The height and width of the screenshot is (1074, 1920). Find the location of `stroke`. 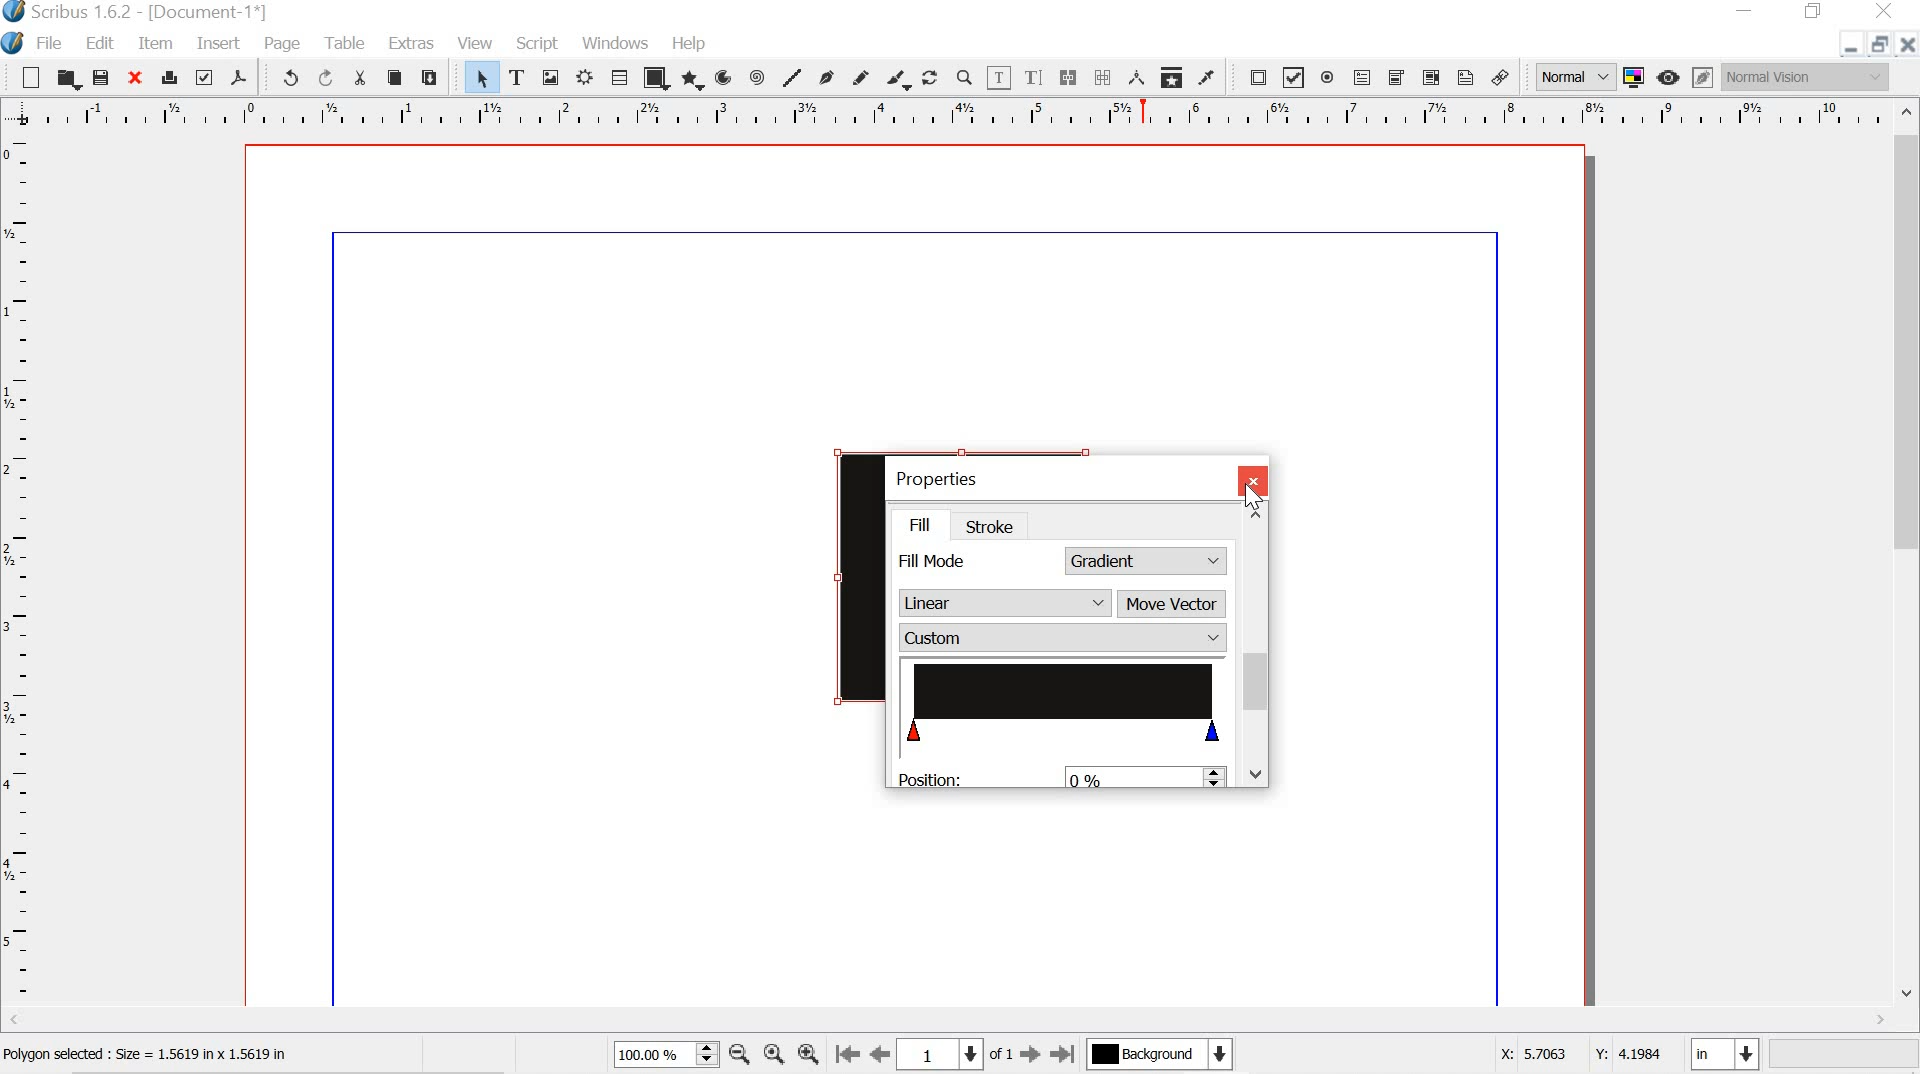

stroke is located at coordinates (996, 527).